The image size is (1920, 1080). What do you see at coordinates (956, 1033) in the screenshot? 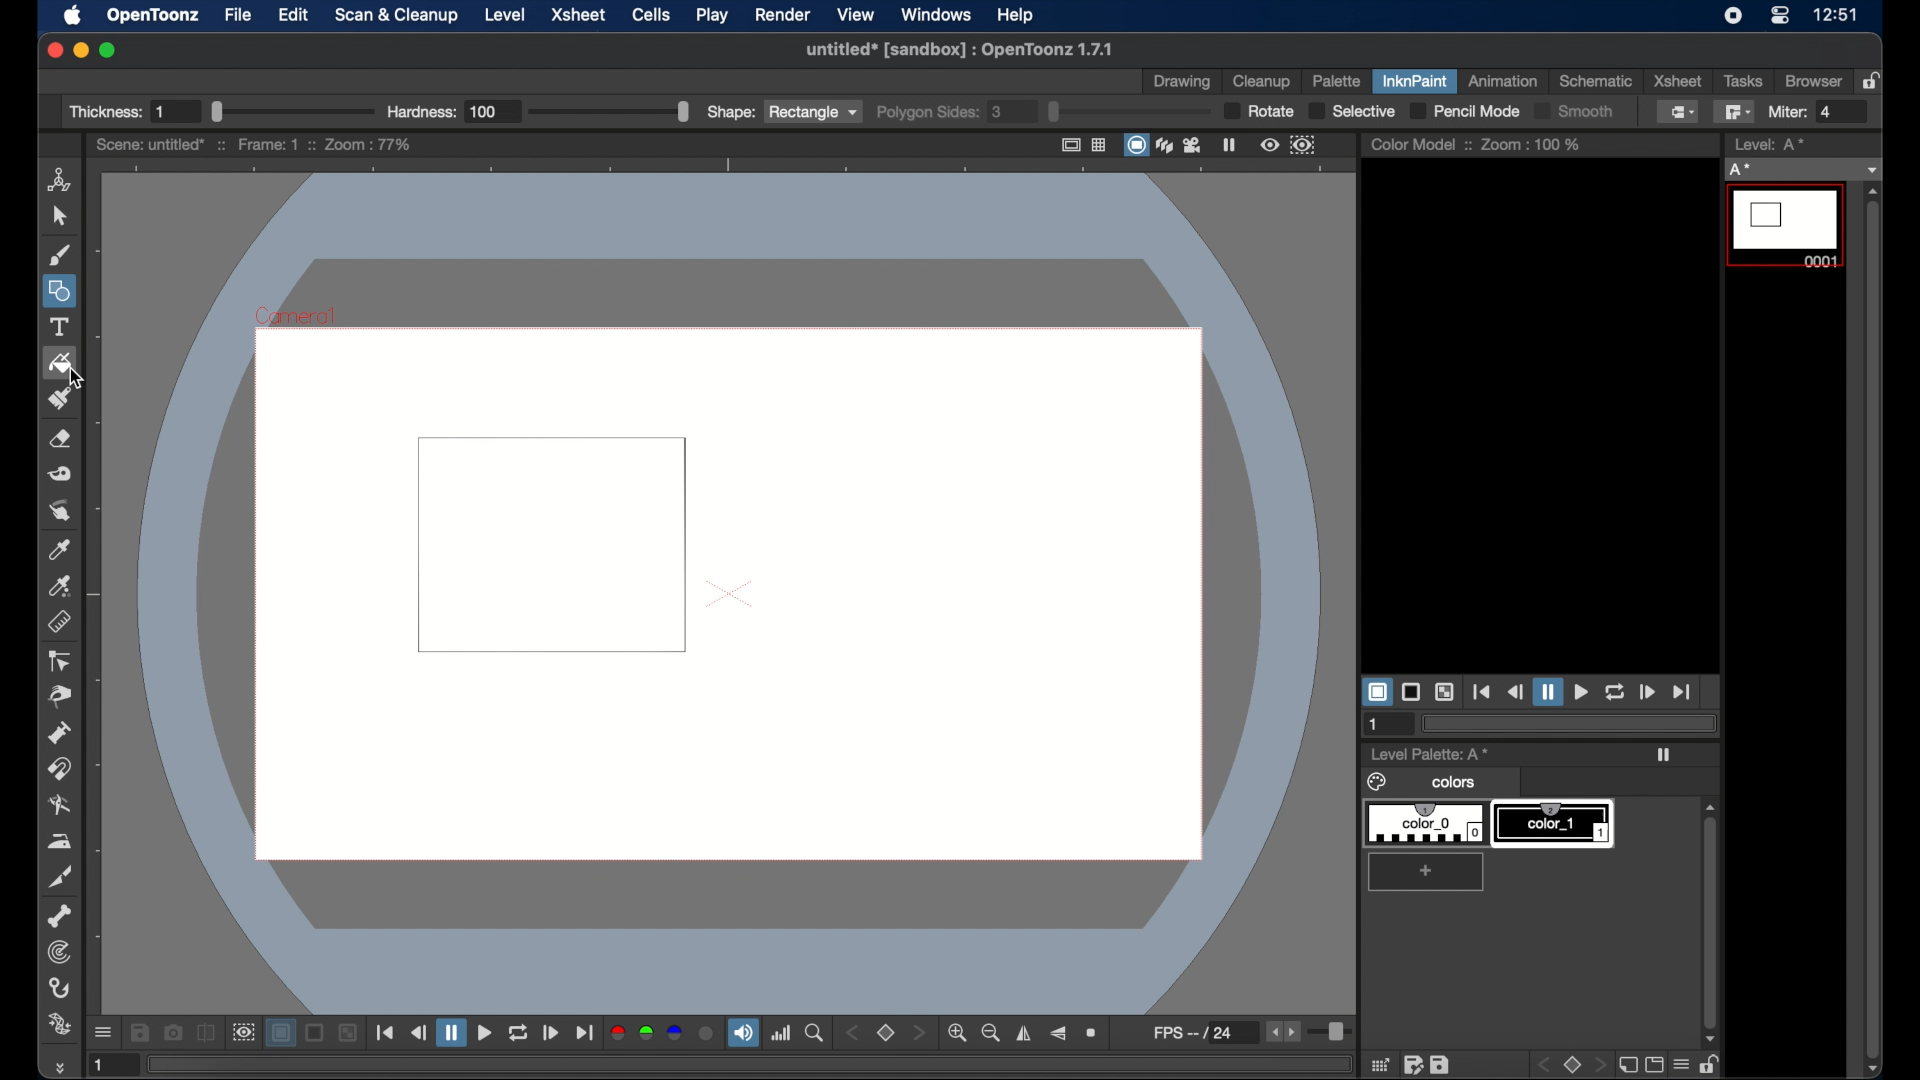
I see `zoom in` at bounding box center [956, 1033].